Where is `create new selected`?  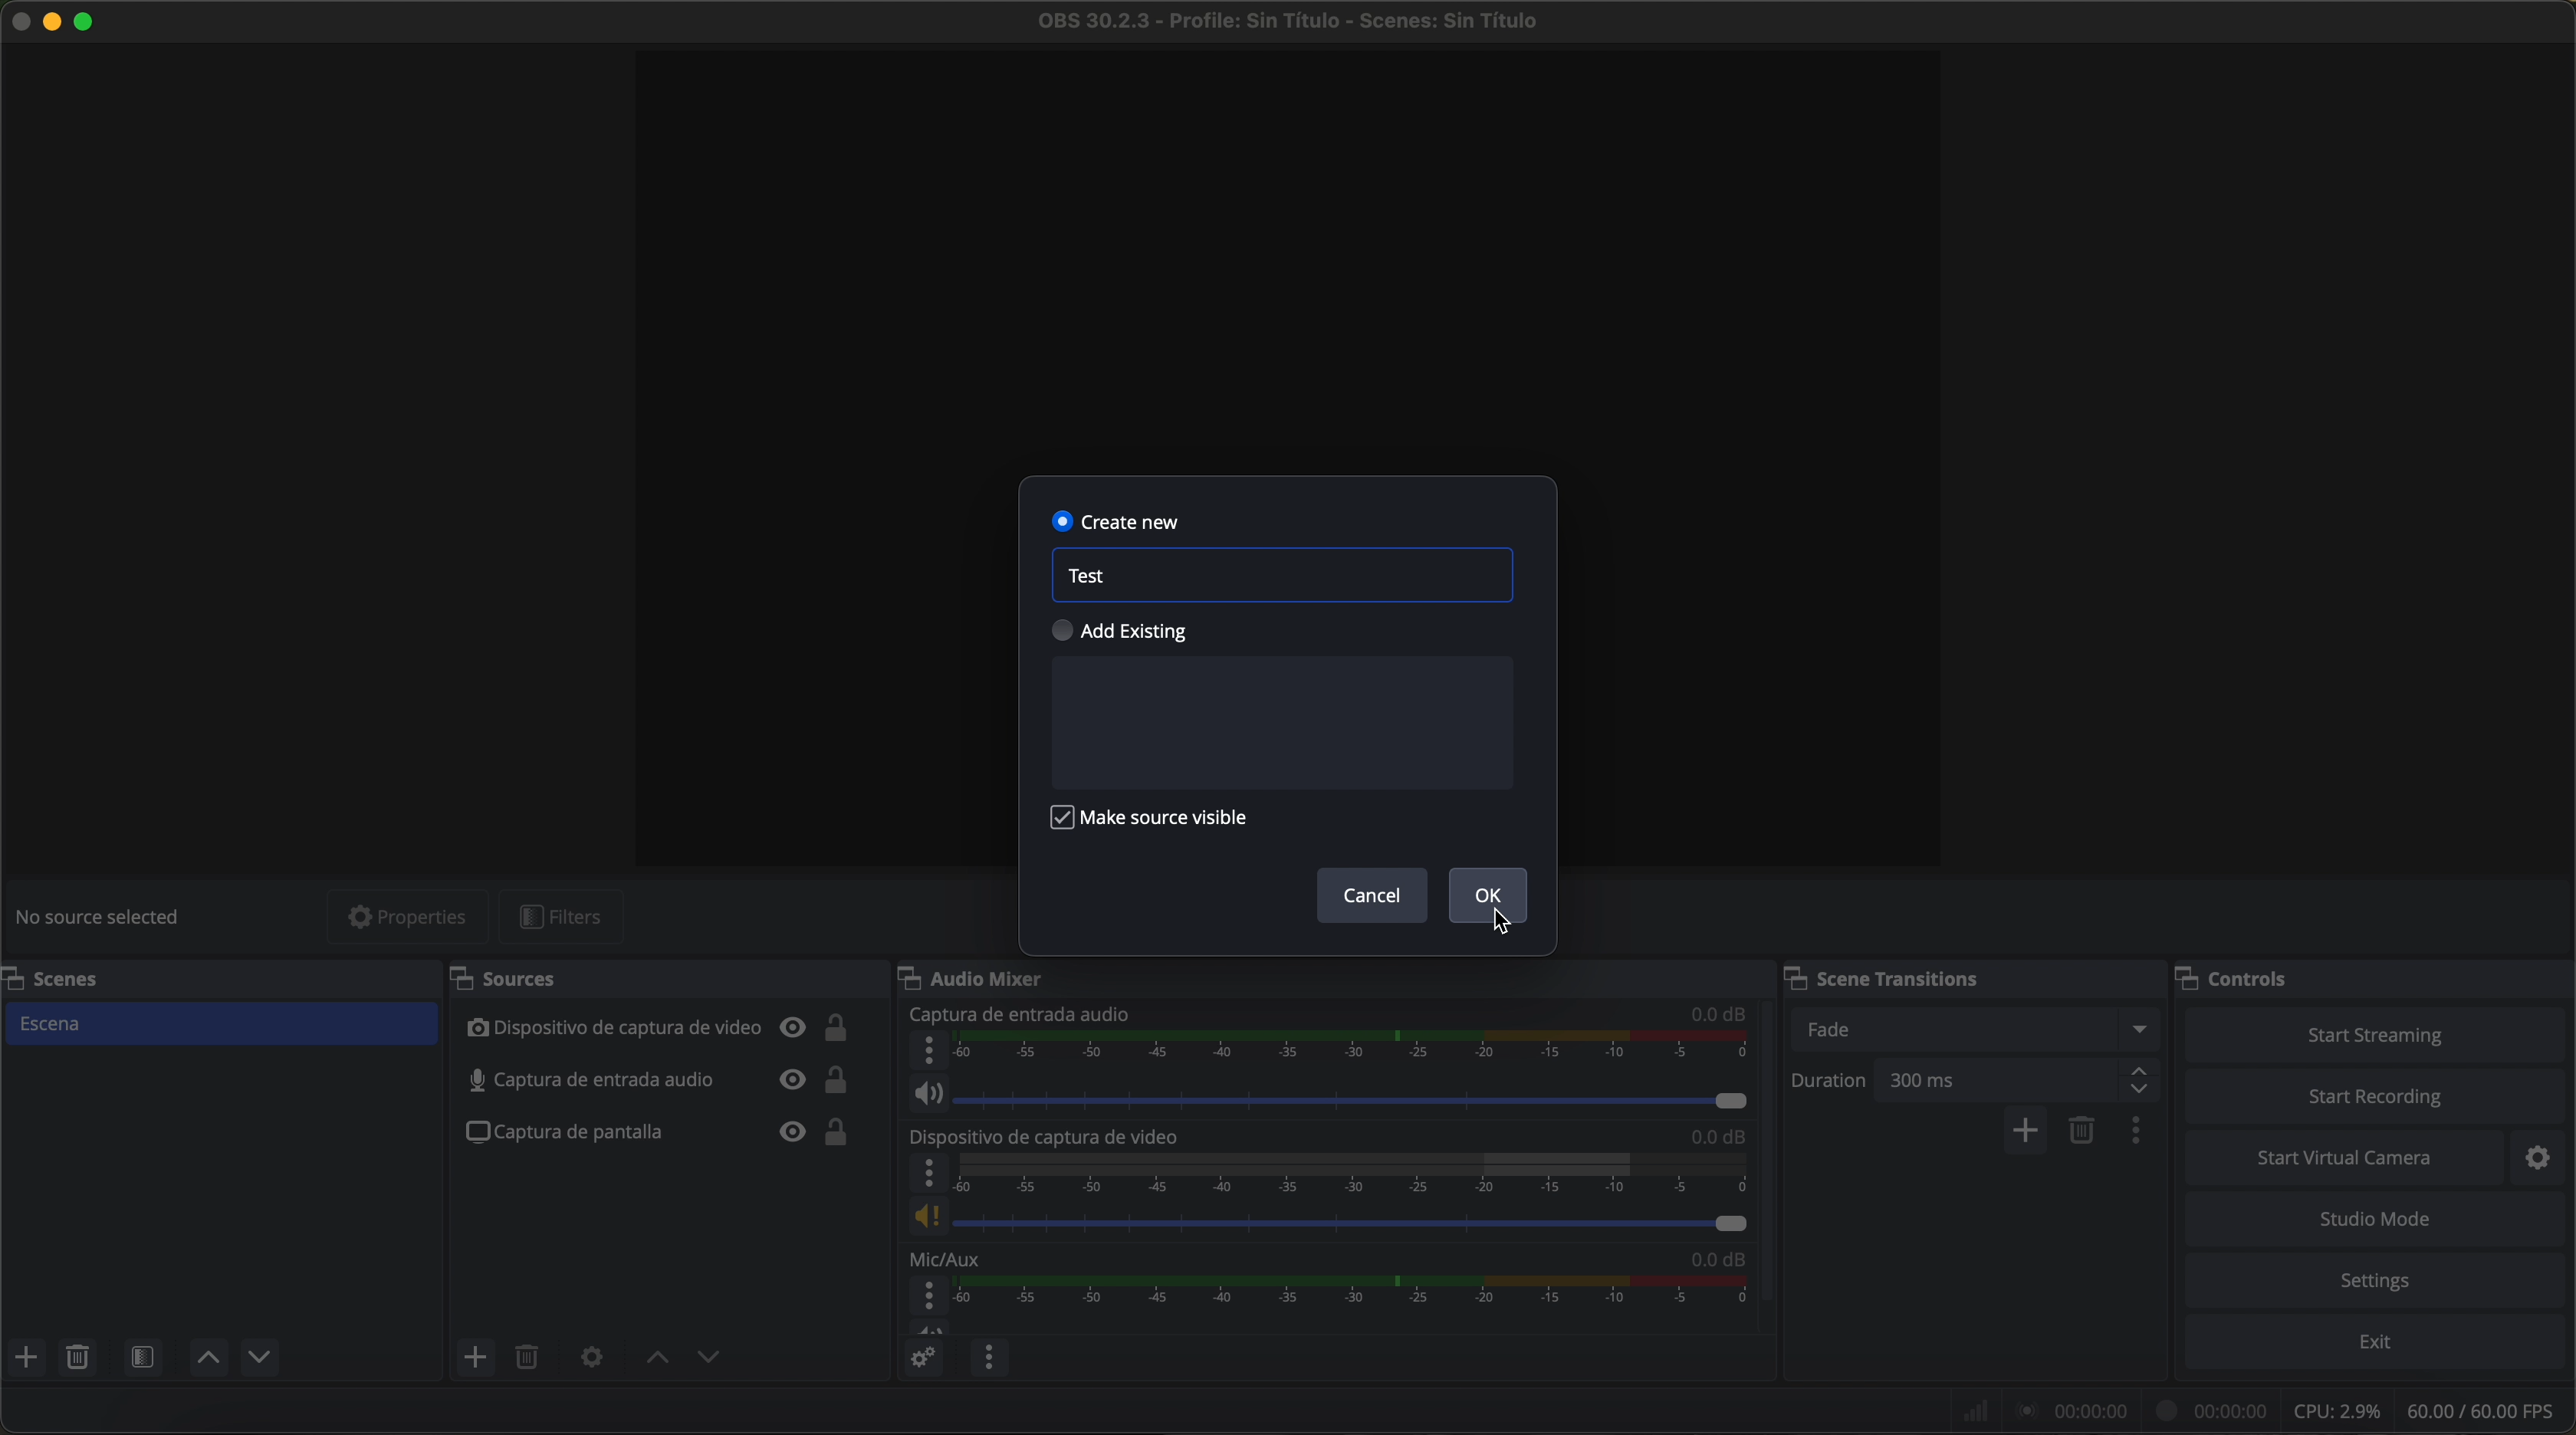 create new selected is located at coordinates (1118, 519).